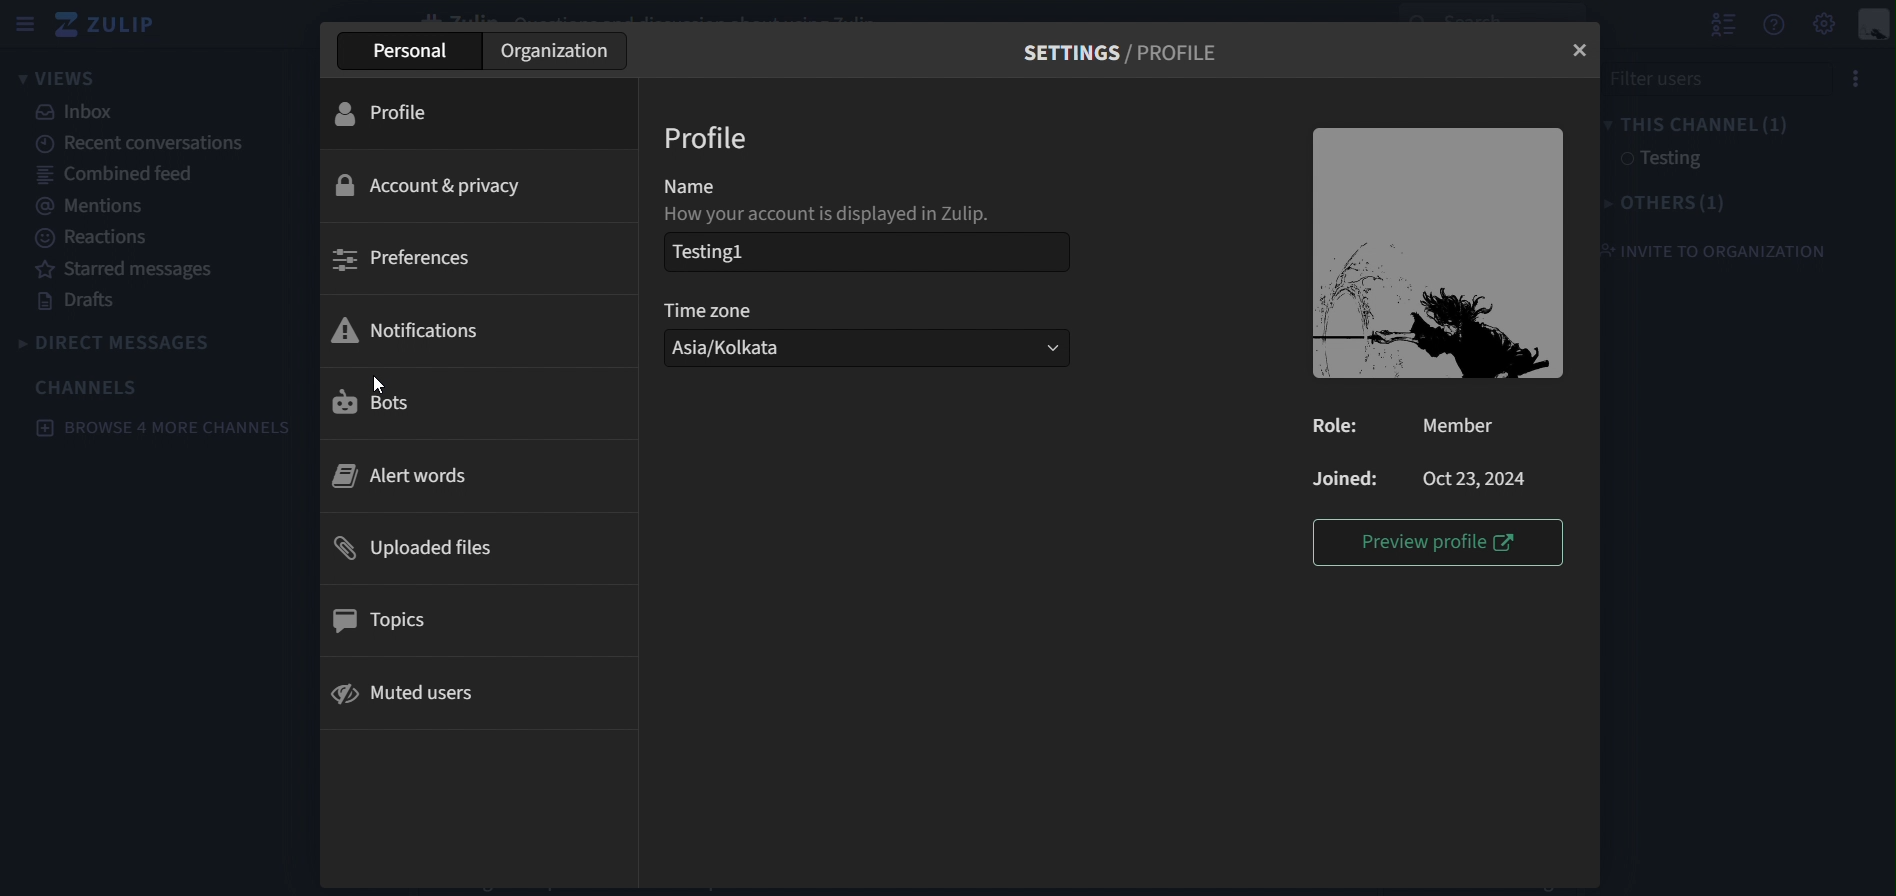  What do you see at coordinates (429, 551) in the screenshot?
I see `uploaded files` at bounding box center [429, 551].